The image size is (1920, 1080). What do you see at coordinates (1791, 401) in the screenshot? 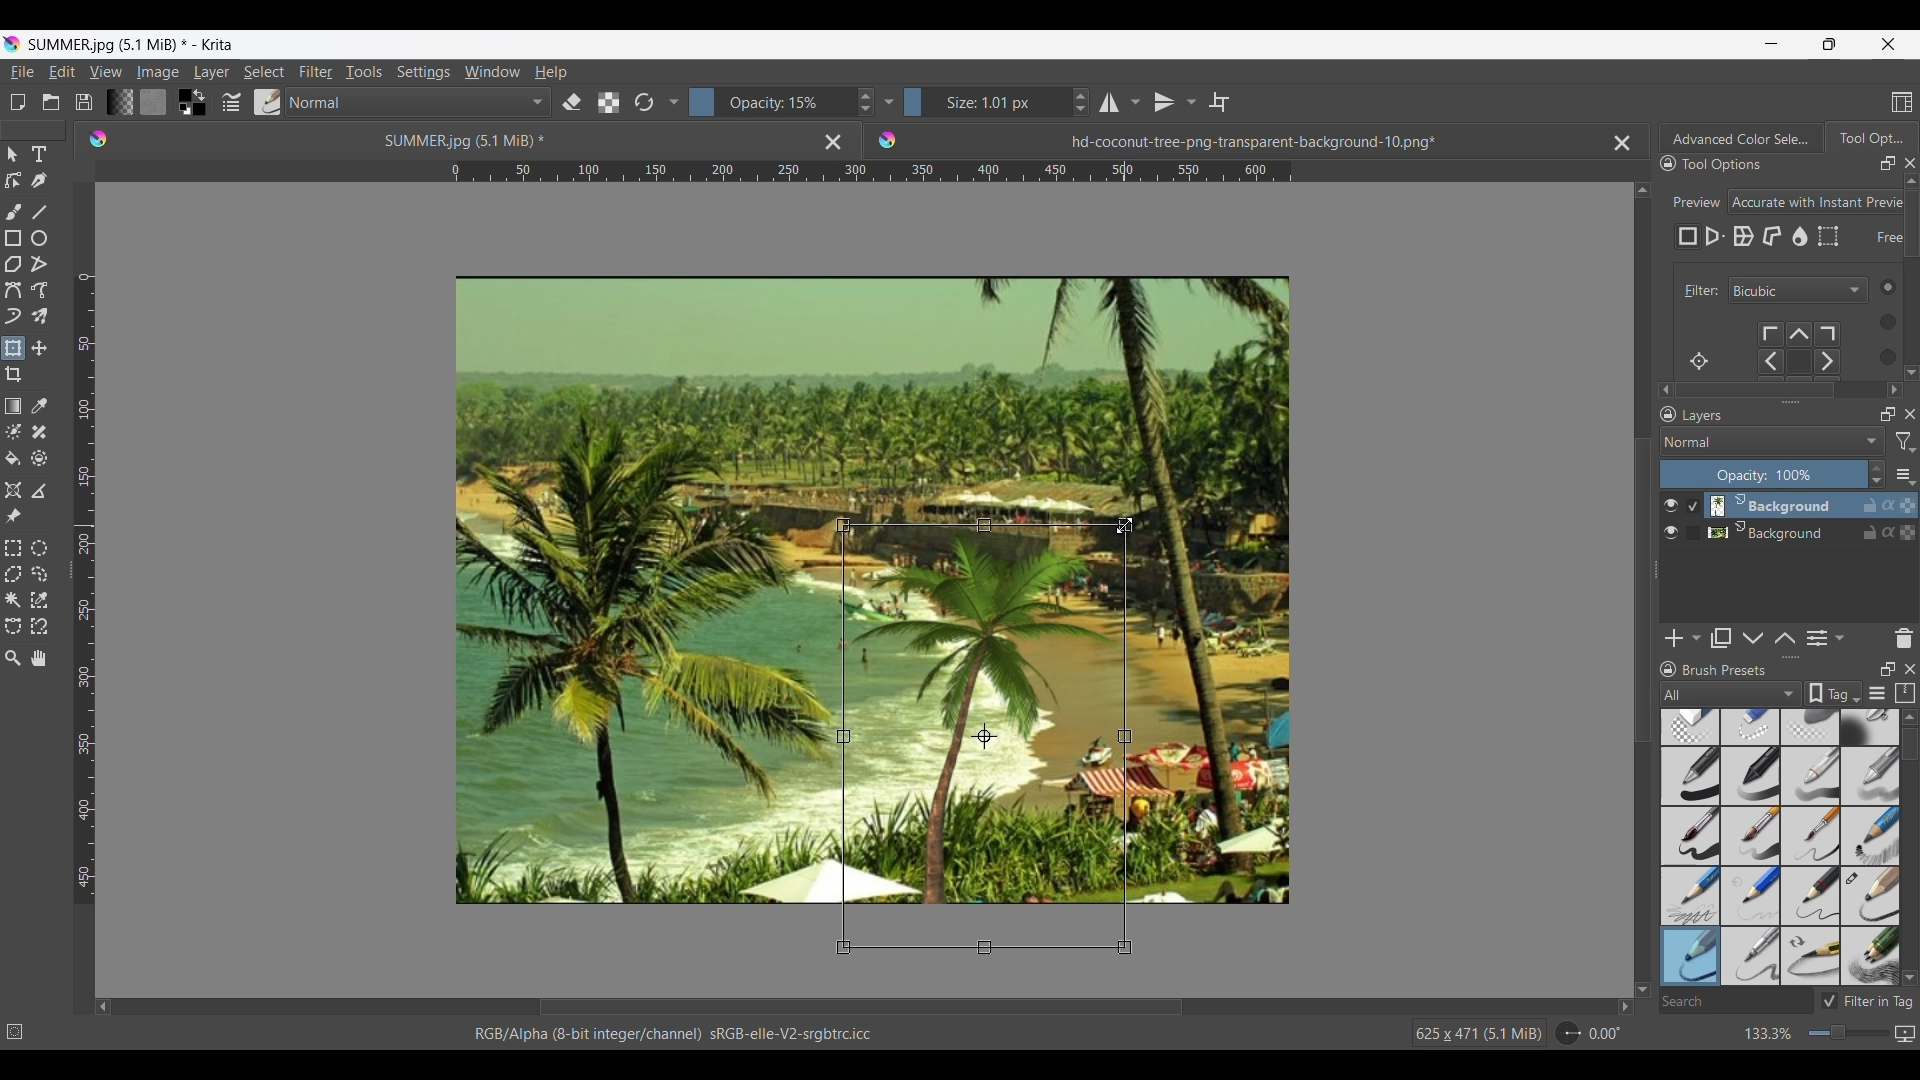
I see `Increase/Decrease width of panels attached to this line` at bounding box center [1791, 401].